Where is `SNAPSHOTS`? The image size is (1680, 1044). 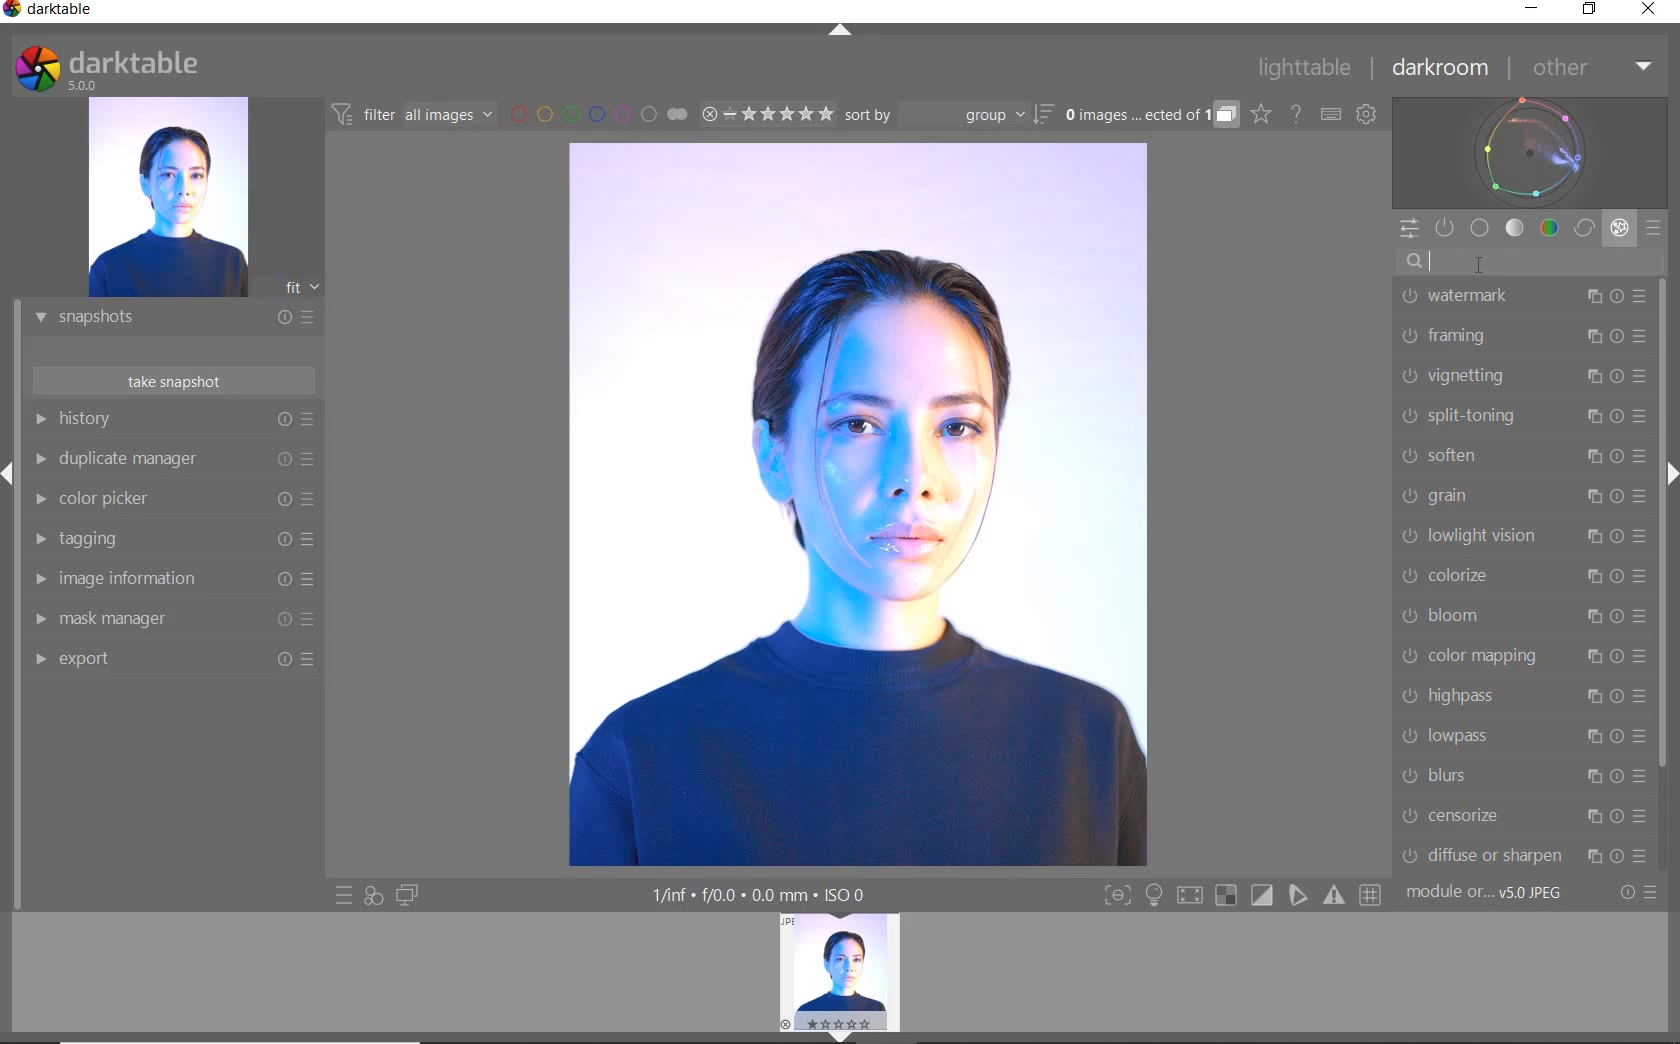 SNAPSHOTS is located at coordinates (166, 319).